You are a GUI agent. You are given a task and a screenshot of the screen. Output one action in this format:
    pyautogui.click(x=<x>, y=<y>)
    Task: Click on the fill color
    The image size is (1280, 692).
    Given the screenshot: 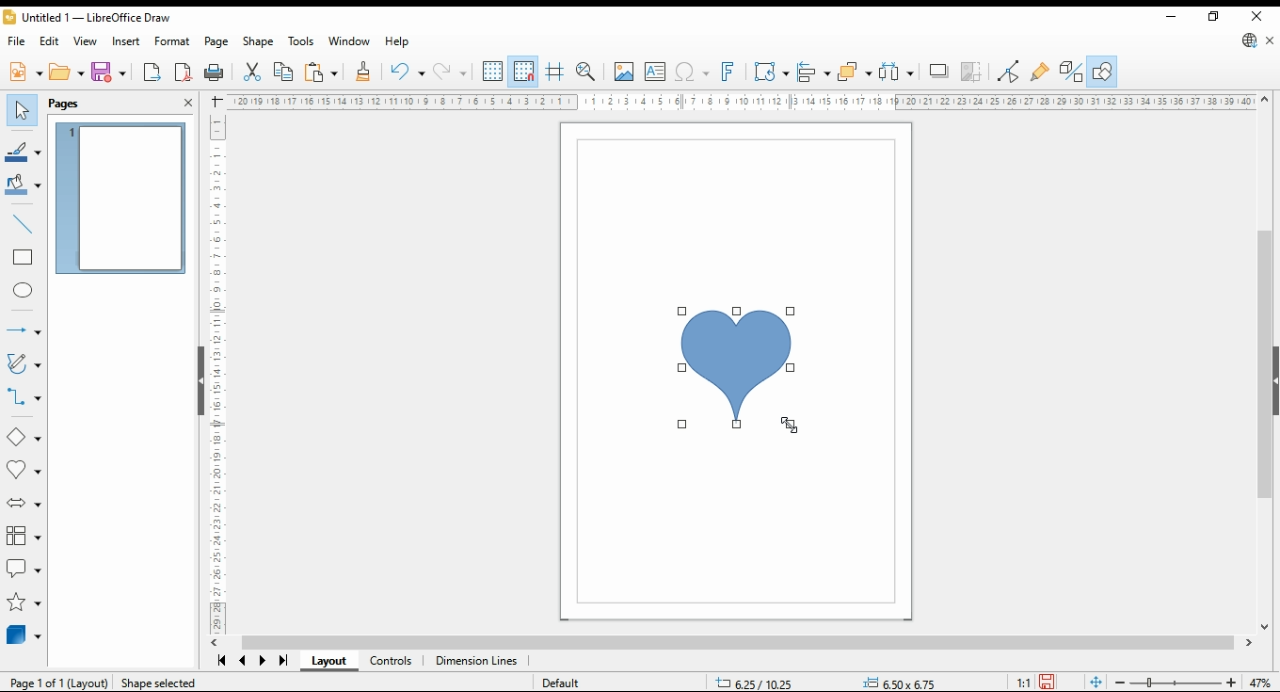 What is the action you would take?
    pyautogui.click(x=24, y=186)
    